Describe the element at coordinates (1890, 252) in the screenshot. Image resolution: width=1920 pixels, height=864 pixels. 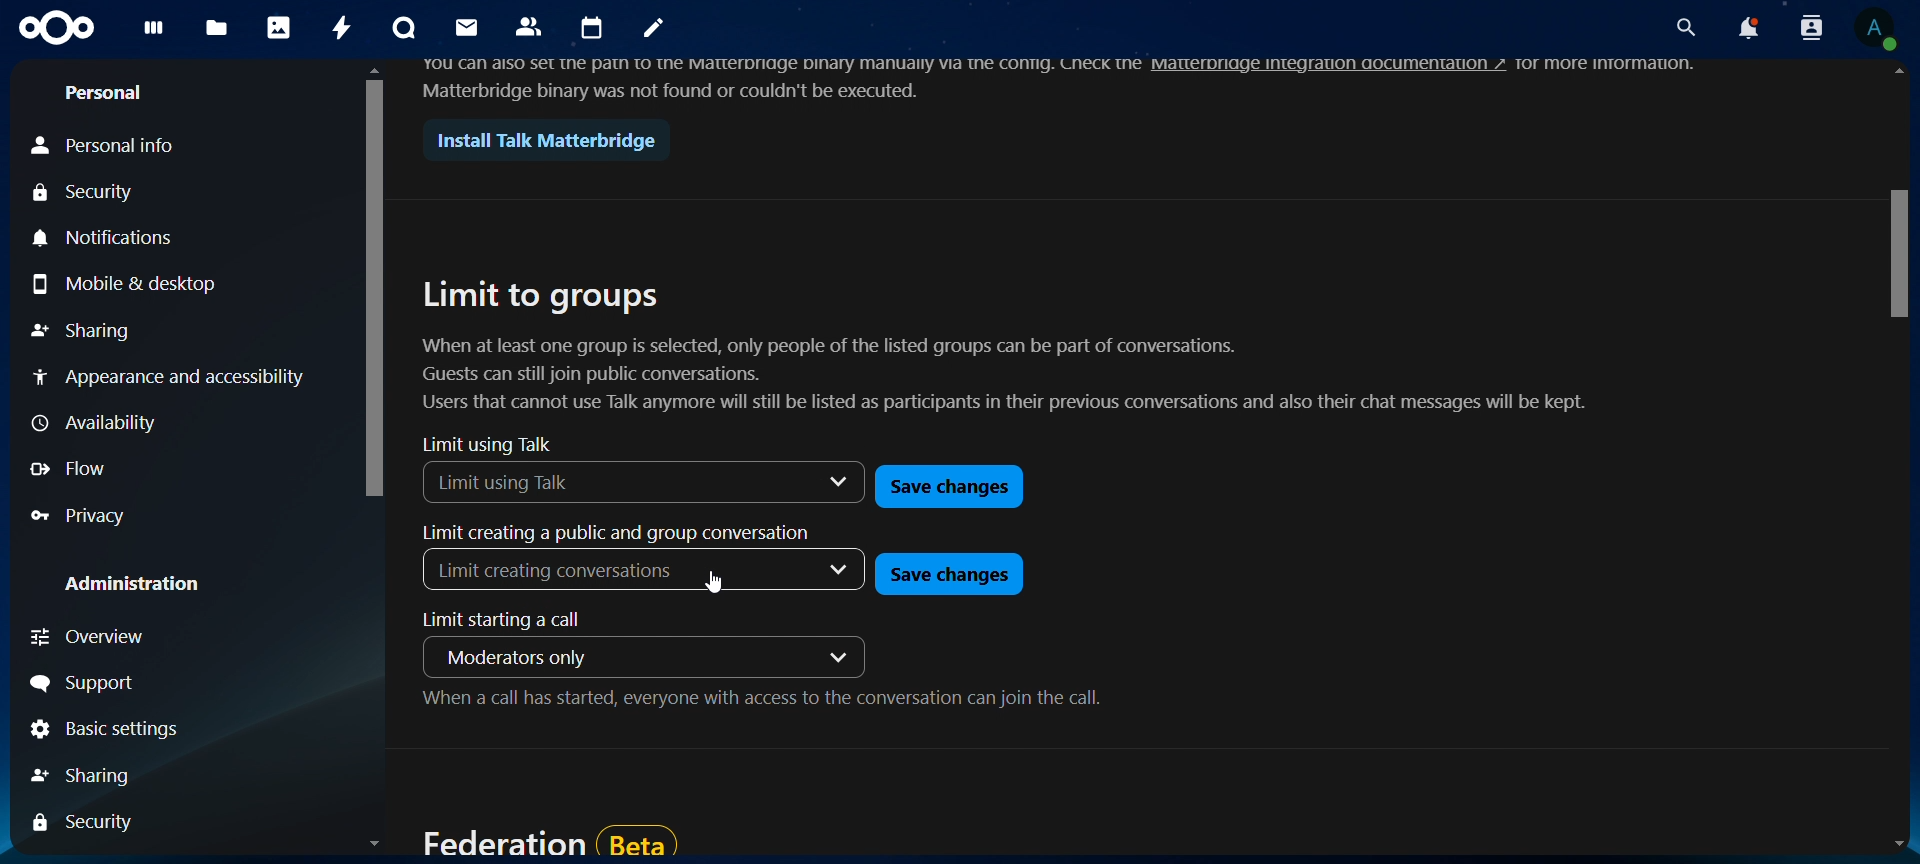
I see `vertical scroll bar` at that location.